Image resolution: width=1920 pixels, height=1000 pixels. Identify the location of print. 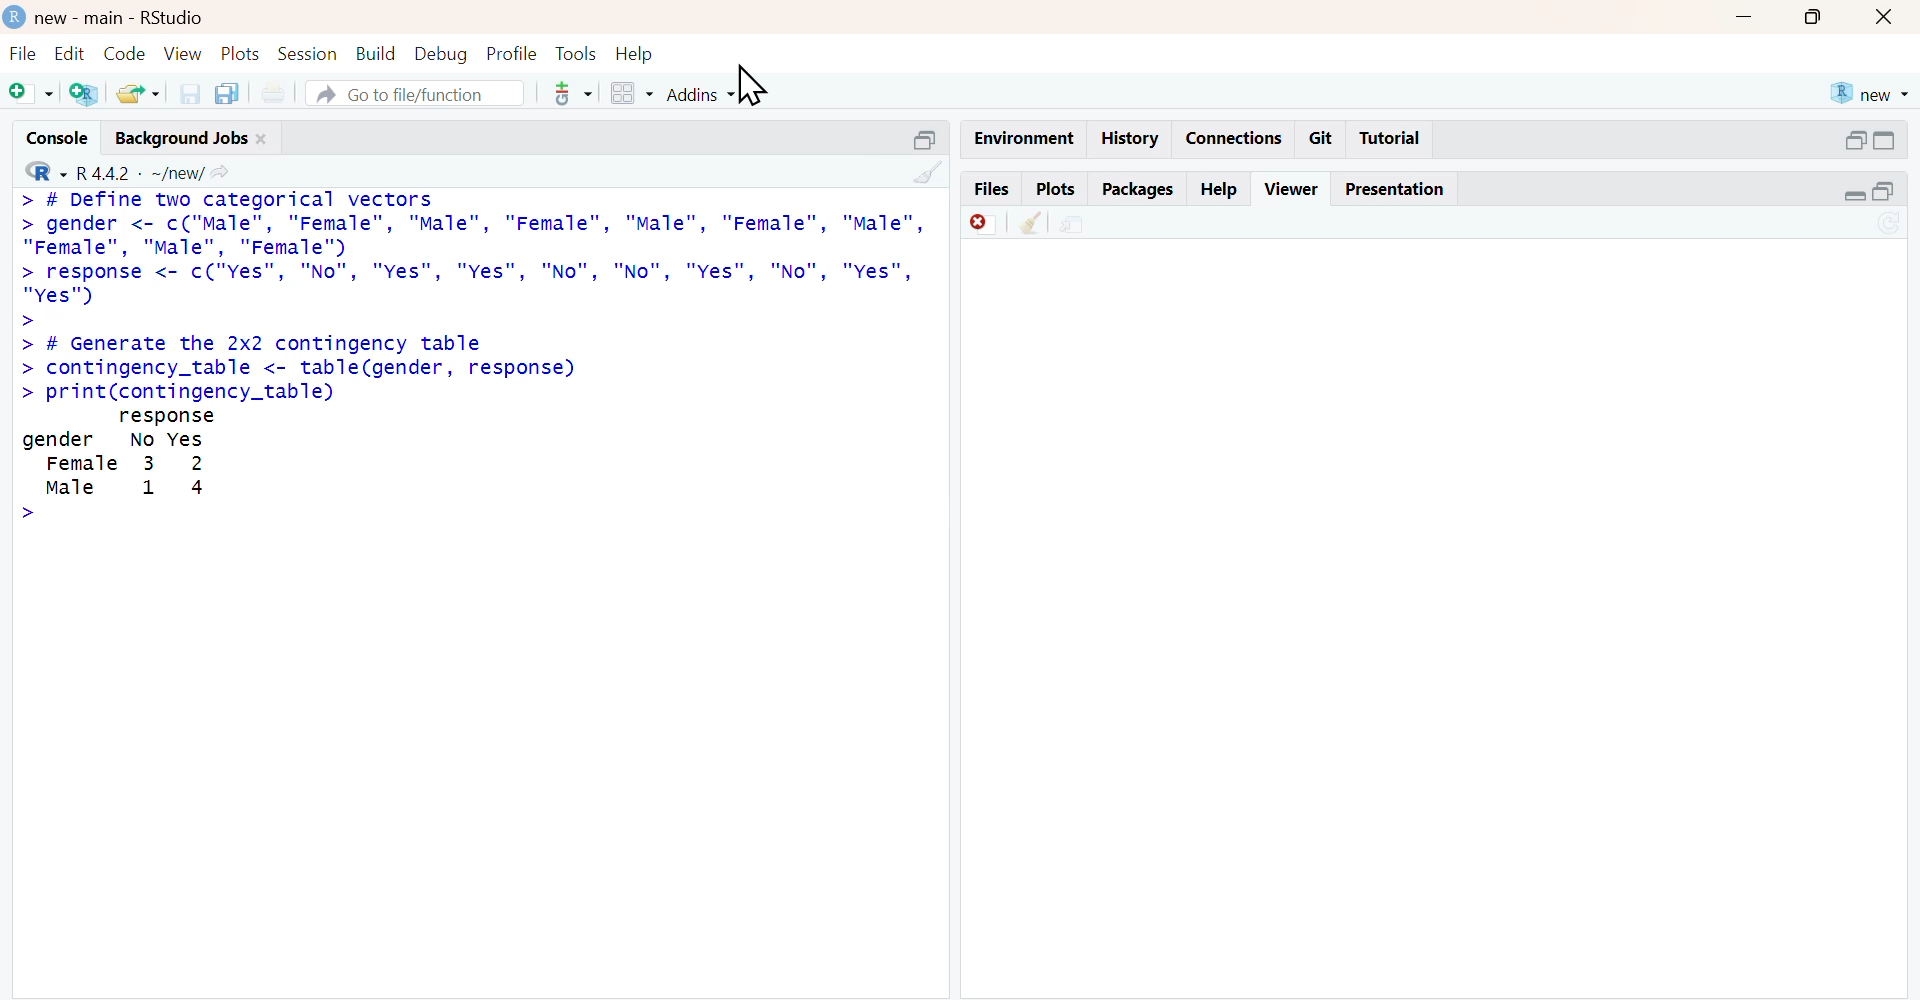
(276, 94).